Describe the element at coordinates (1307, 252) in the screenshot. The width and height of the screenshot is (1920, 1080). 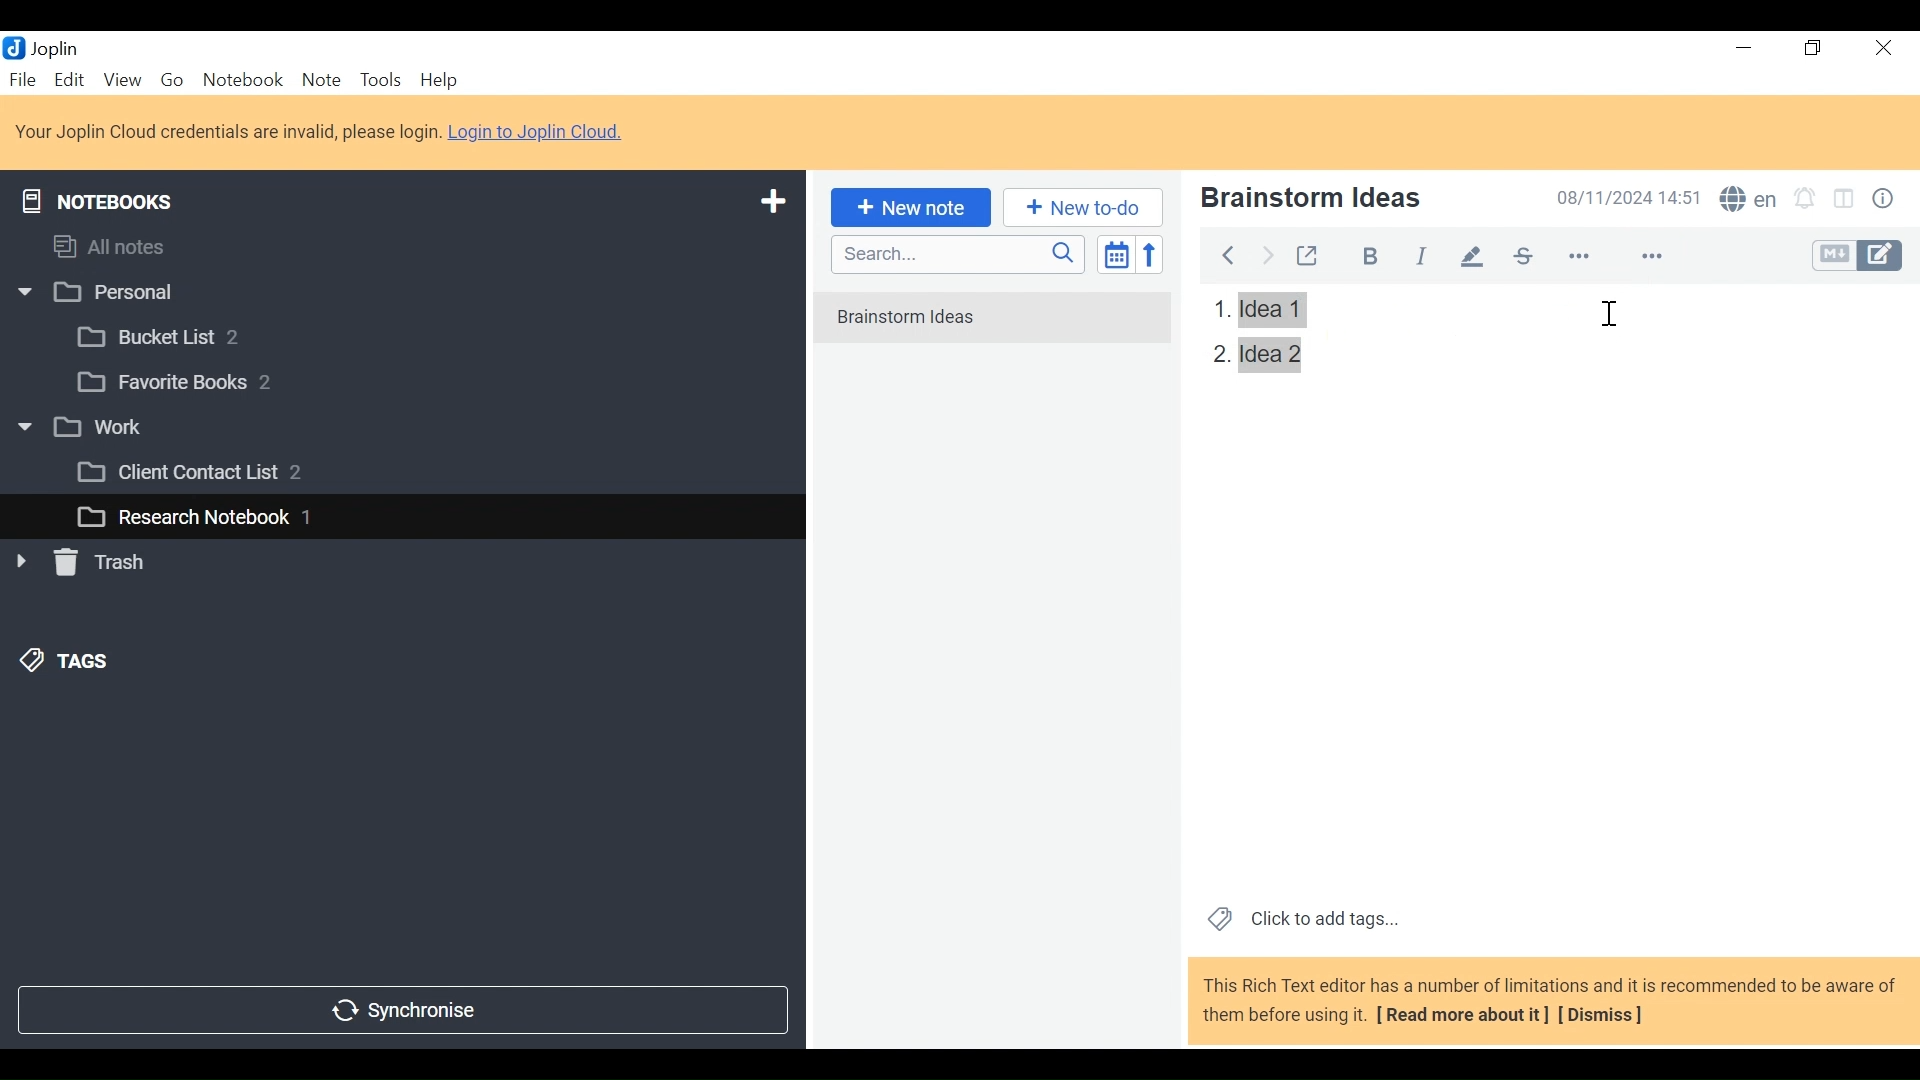
I see `Toggle external editing` at that location.